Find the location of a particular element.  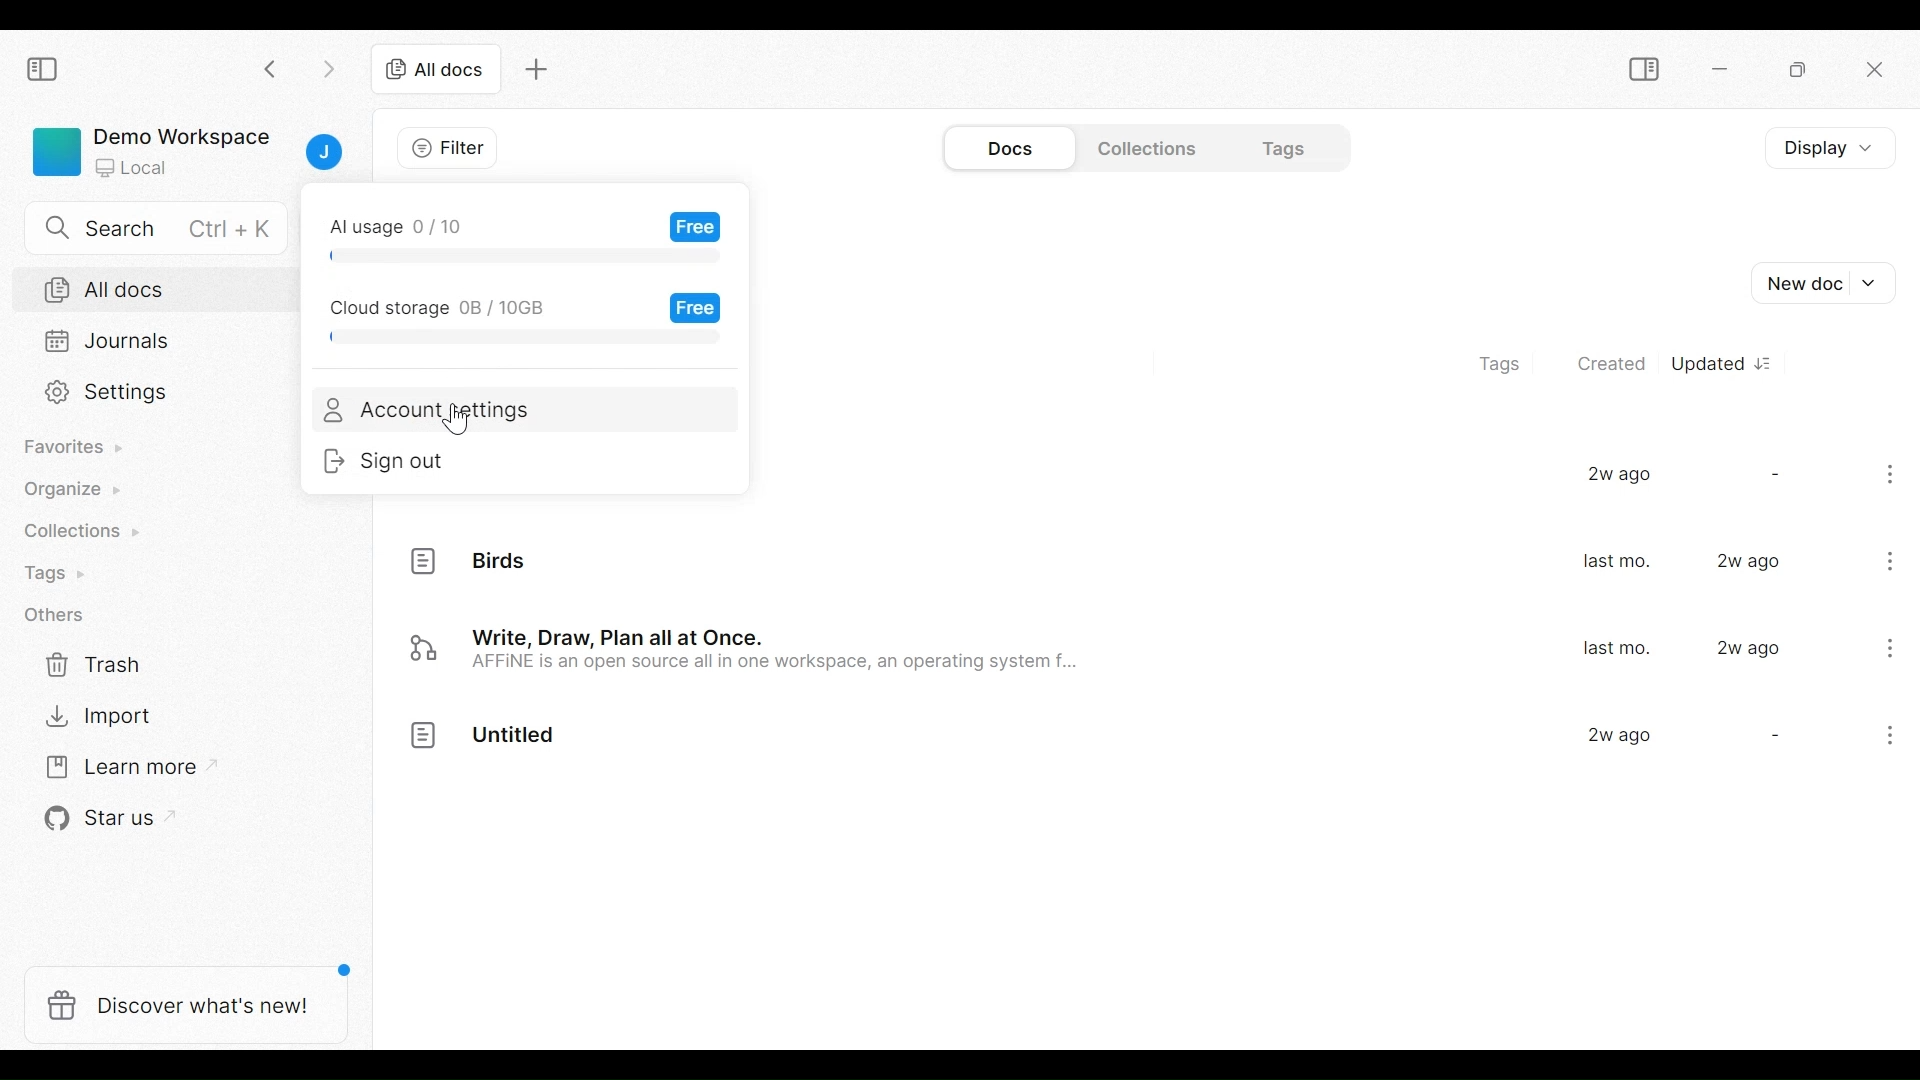

more options is located at coordinates (1892, 559).